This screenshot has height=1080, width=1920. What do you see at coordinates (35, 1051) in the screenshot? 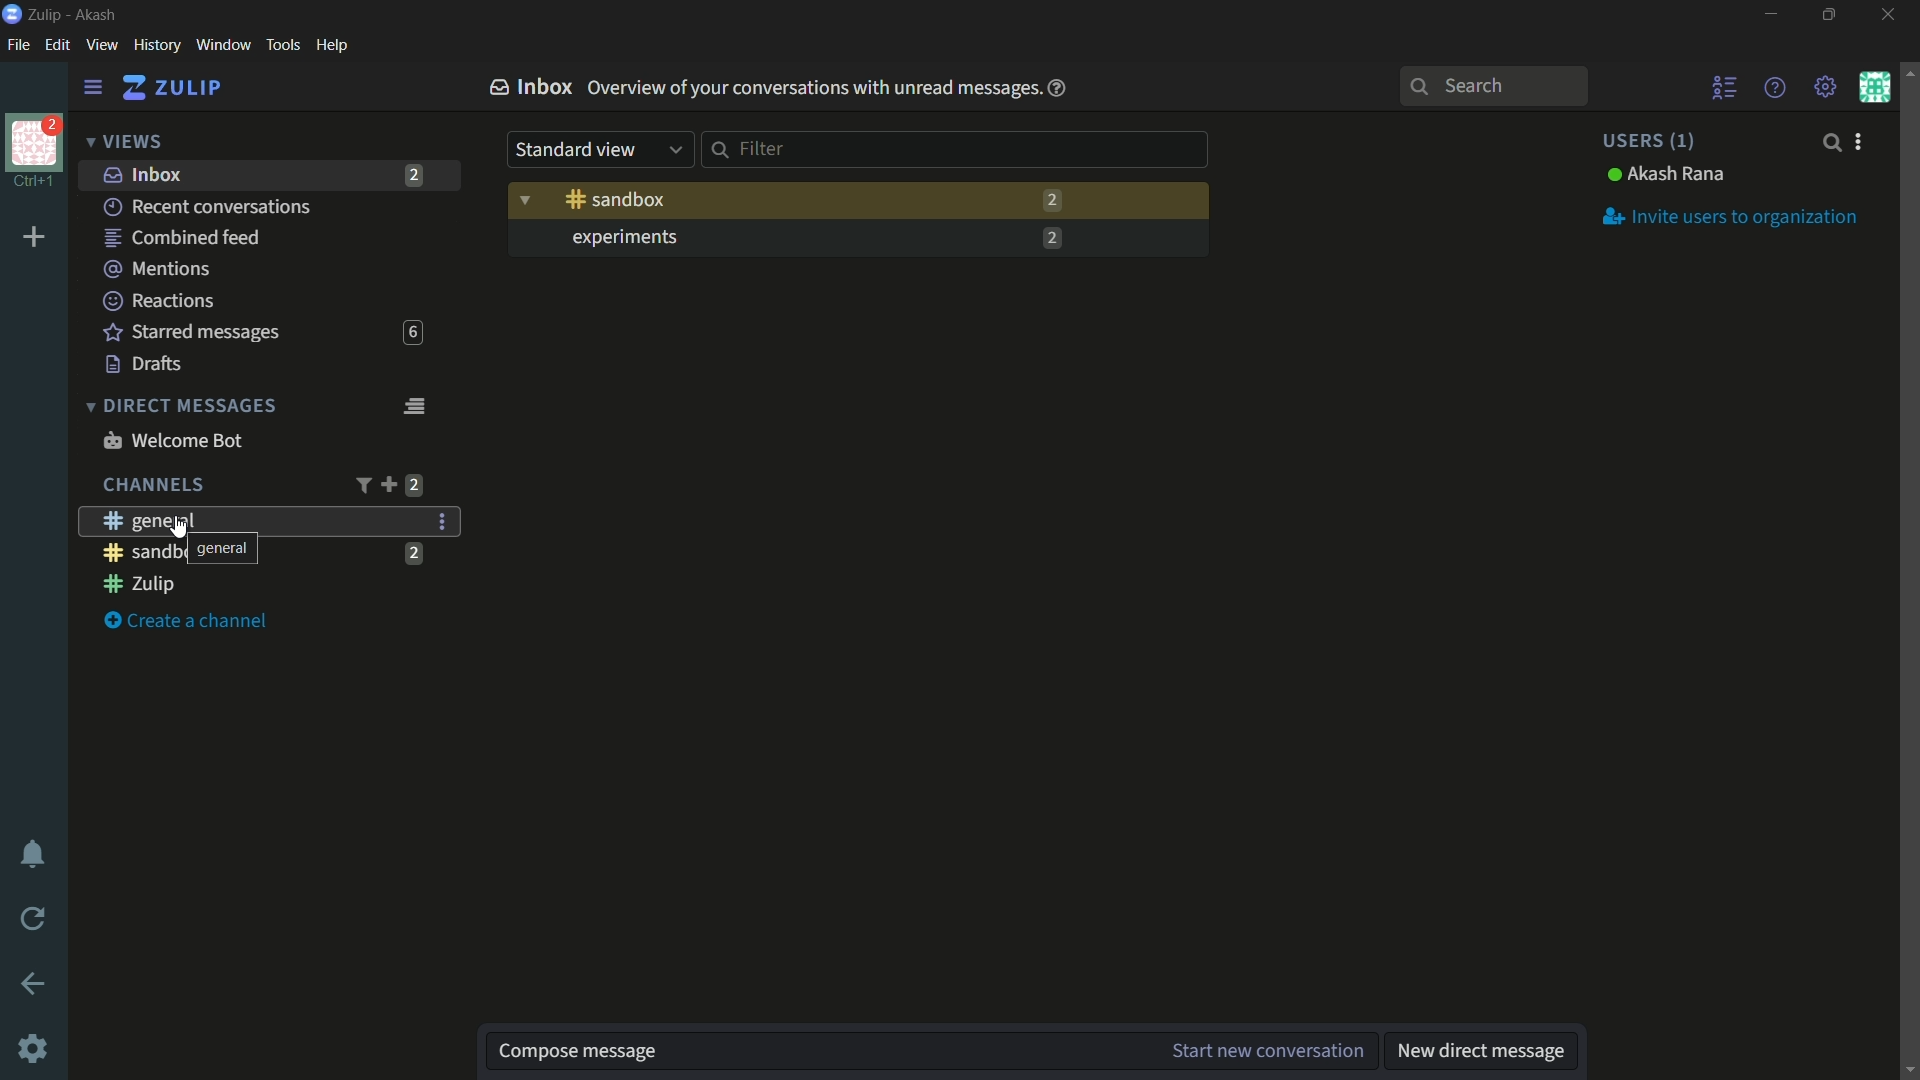
I see `settings` at bounding box center [35, 1051].